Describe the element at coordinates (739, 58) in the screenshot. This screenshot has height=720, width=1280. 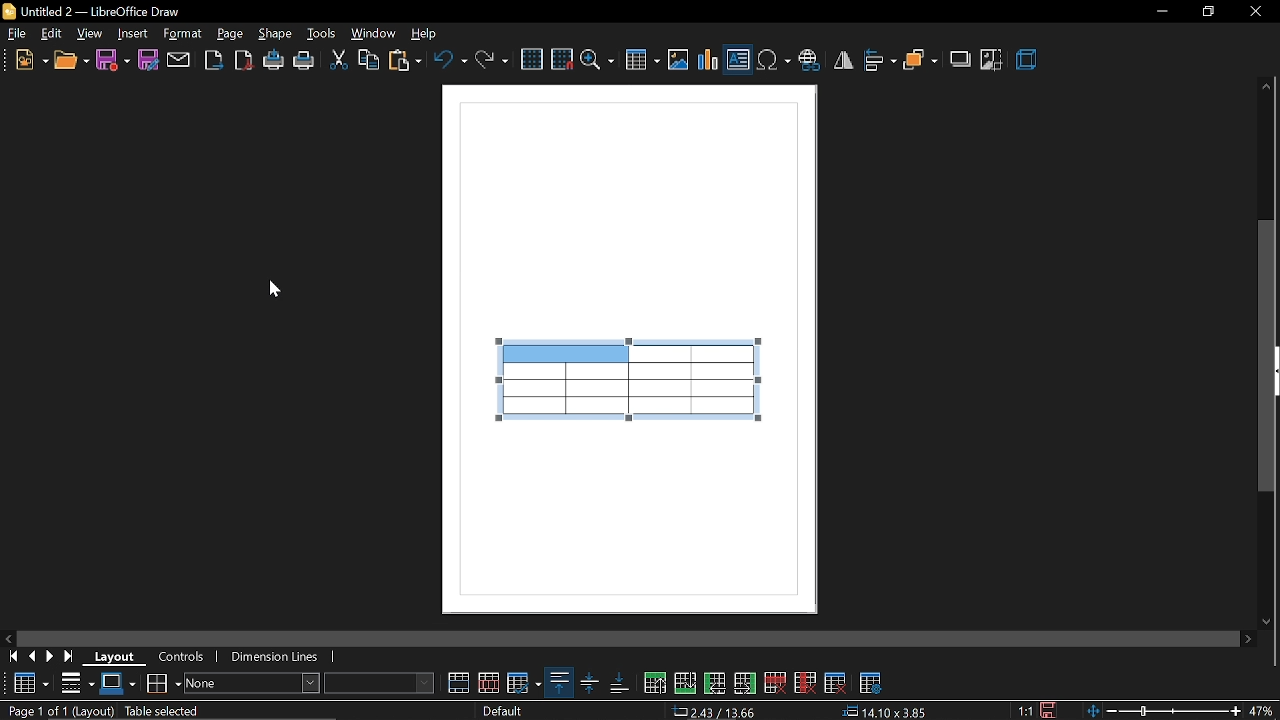
I see `insert text` at that location.